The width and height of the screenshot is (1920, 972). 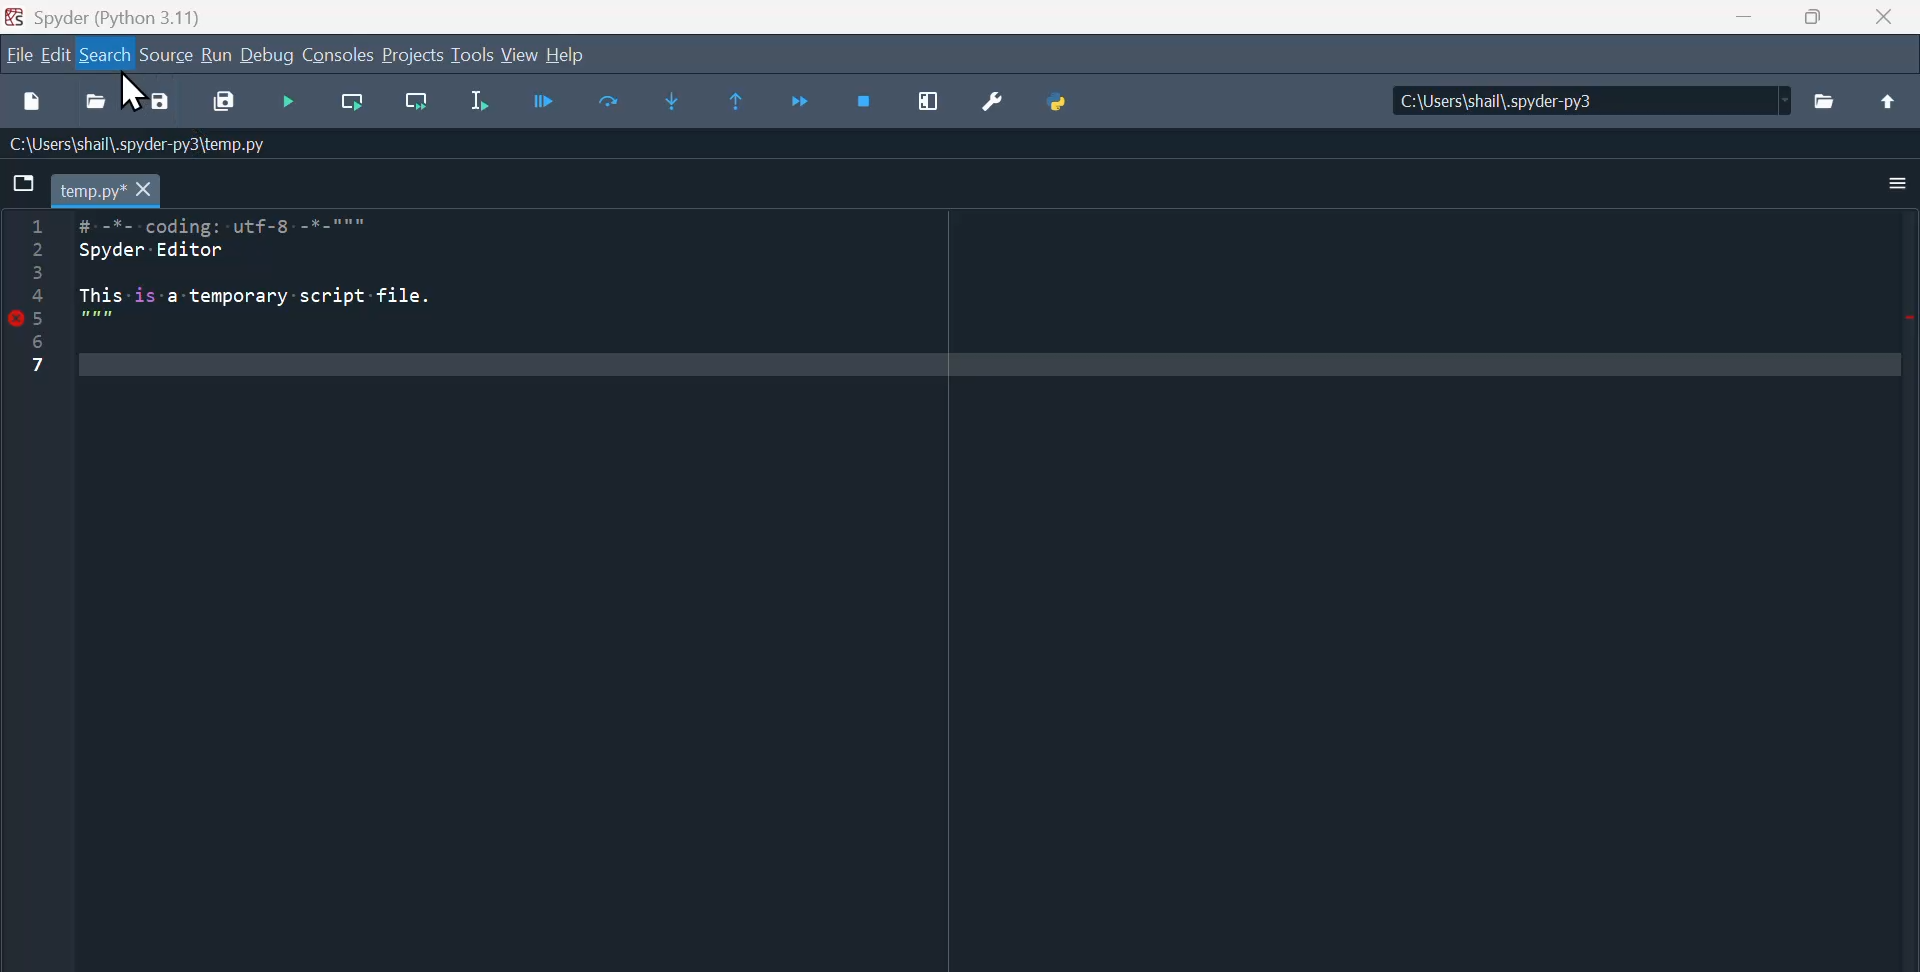 I want to click on Save as, so click(x=167, y=101).